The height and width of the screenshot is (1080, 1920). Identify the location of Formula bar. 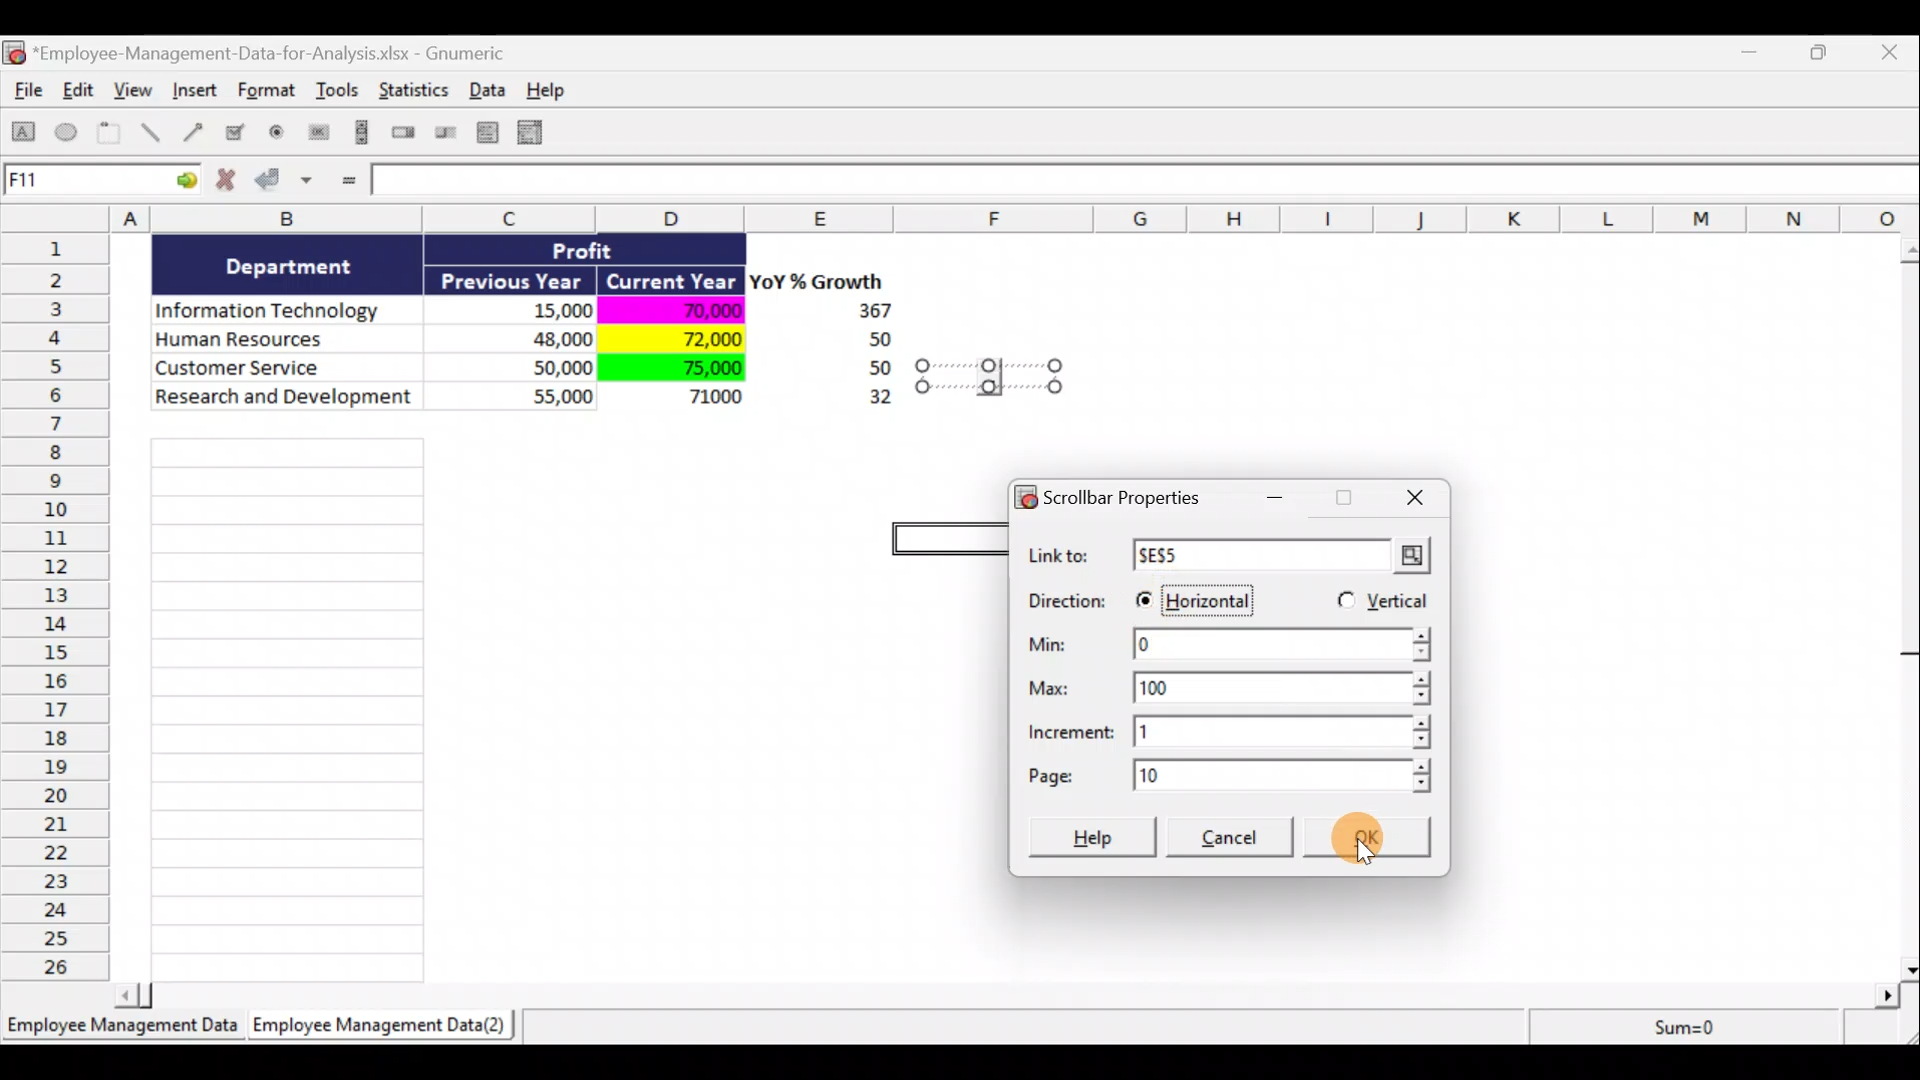
(1147, 184).